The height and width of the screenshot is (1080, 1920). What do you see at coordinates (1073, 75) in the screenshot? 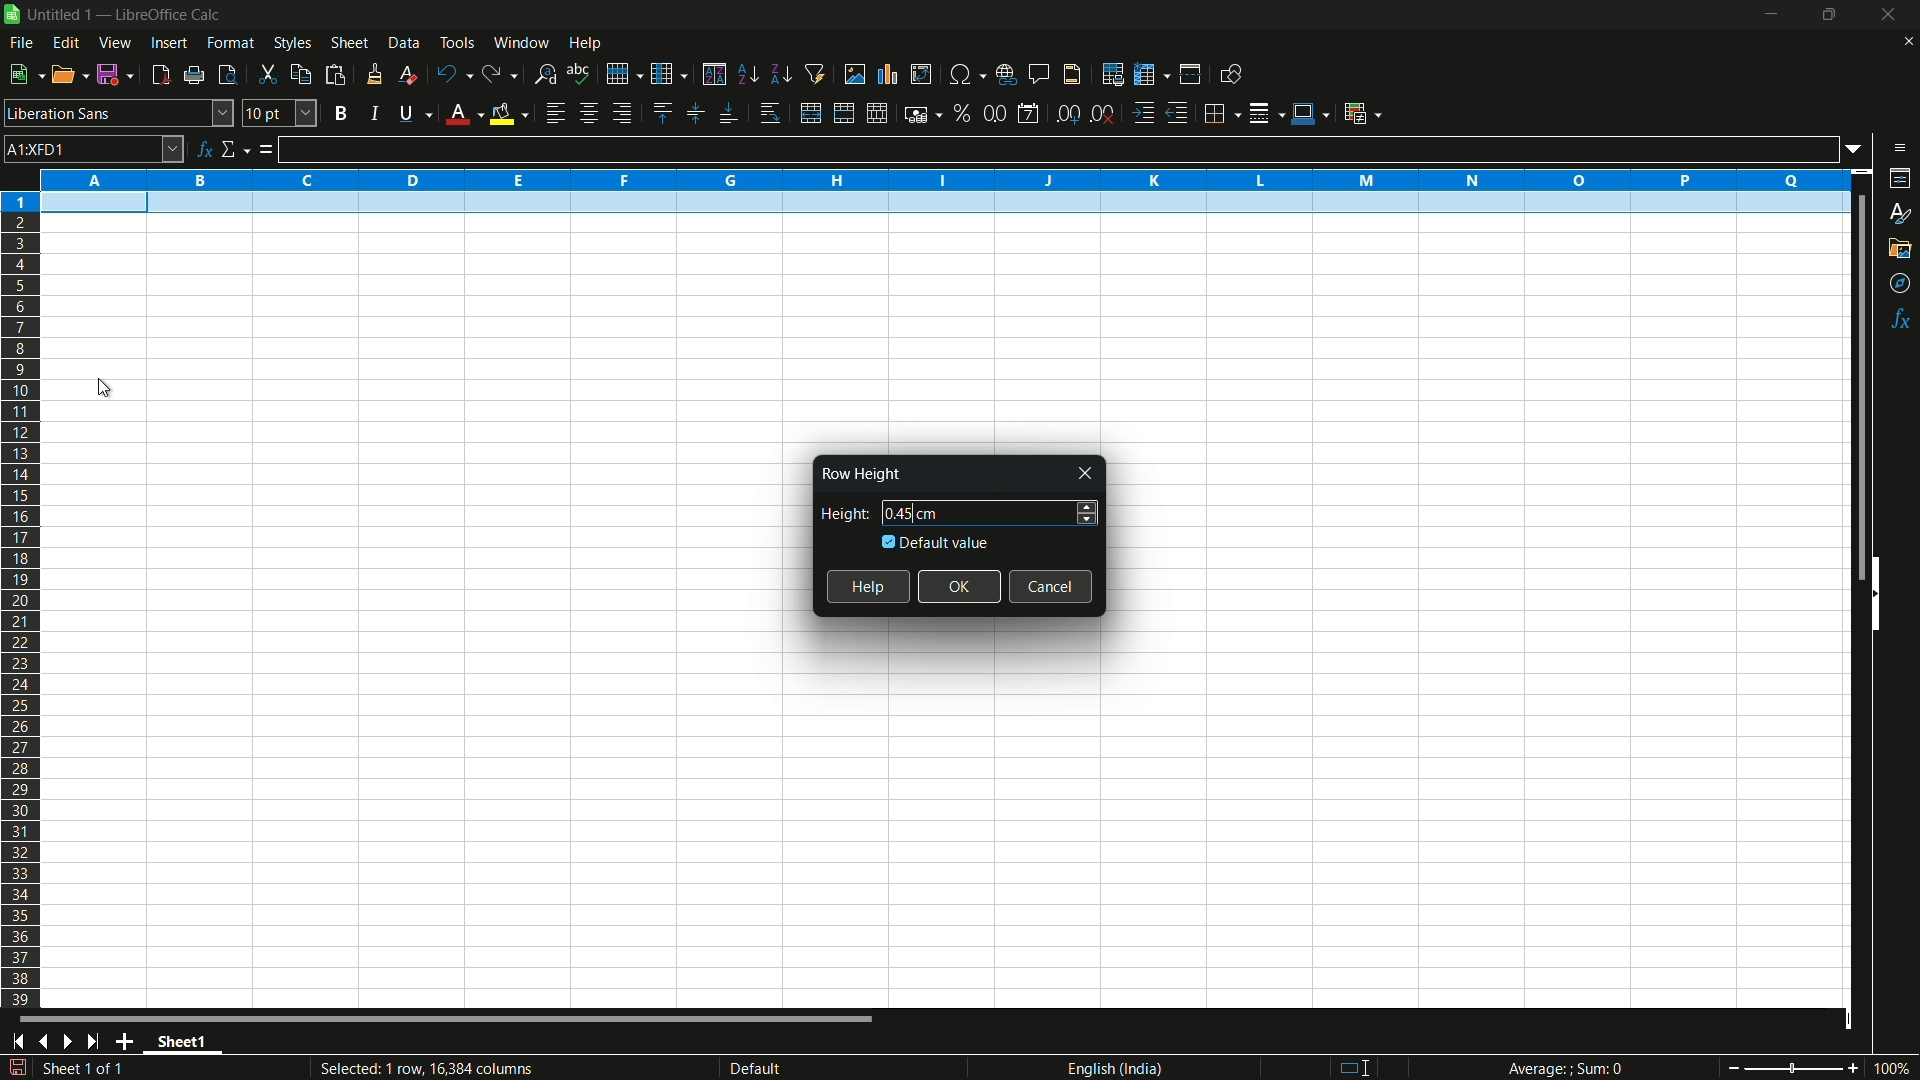
I see `header and footer` at bounding box center [1073, 75].